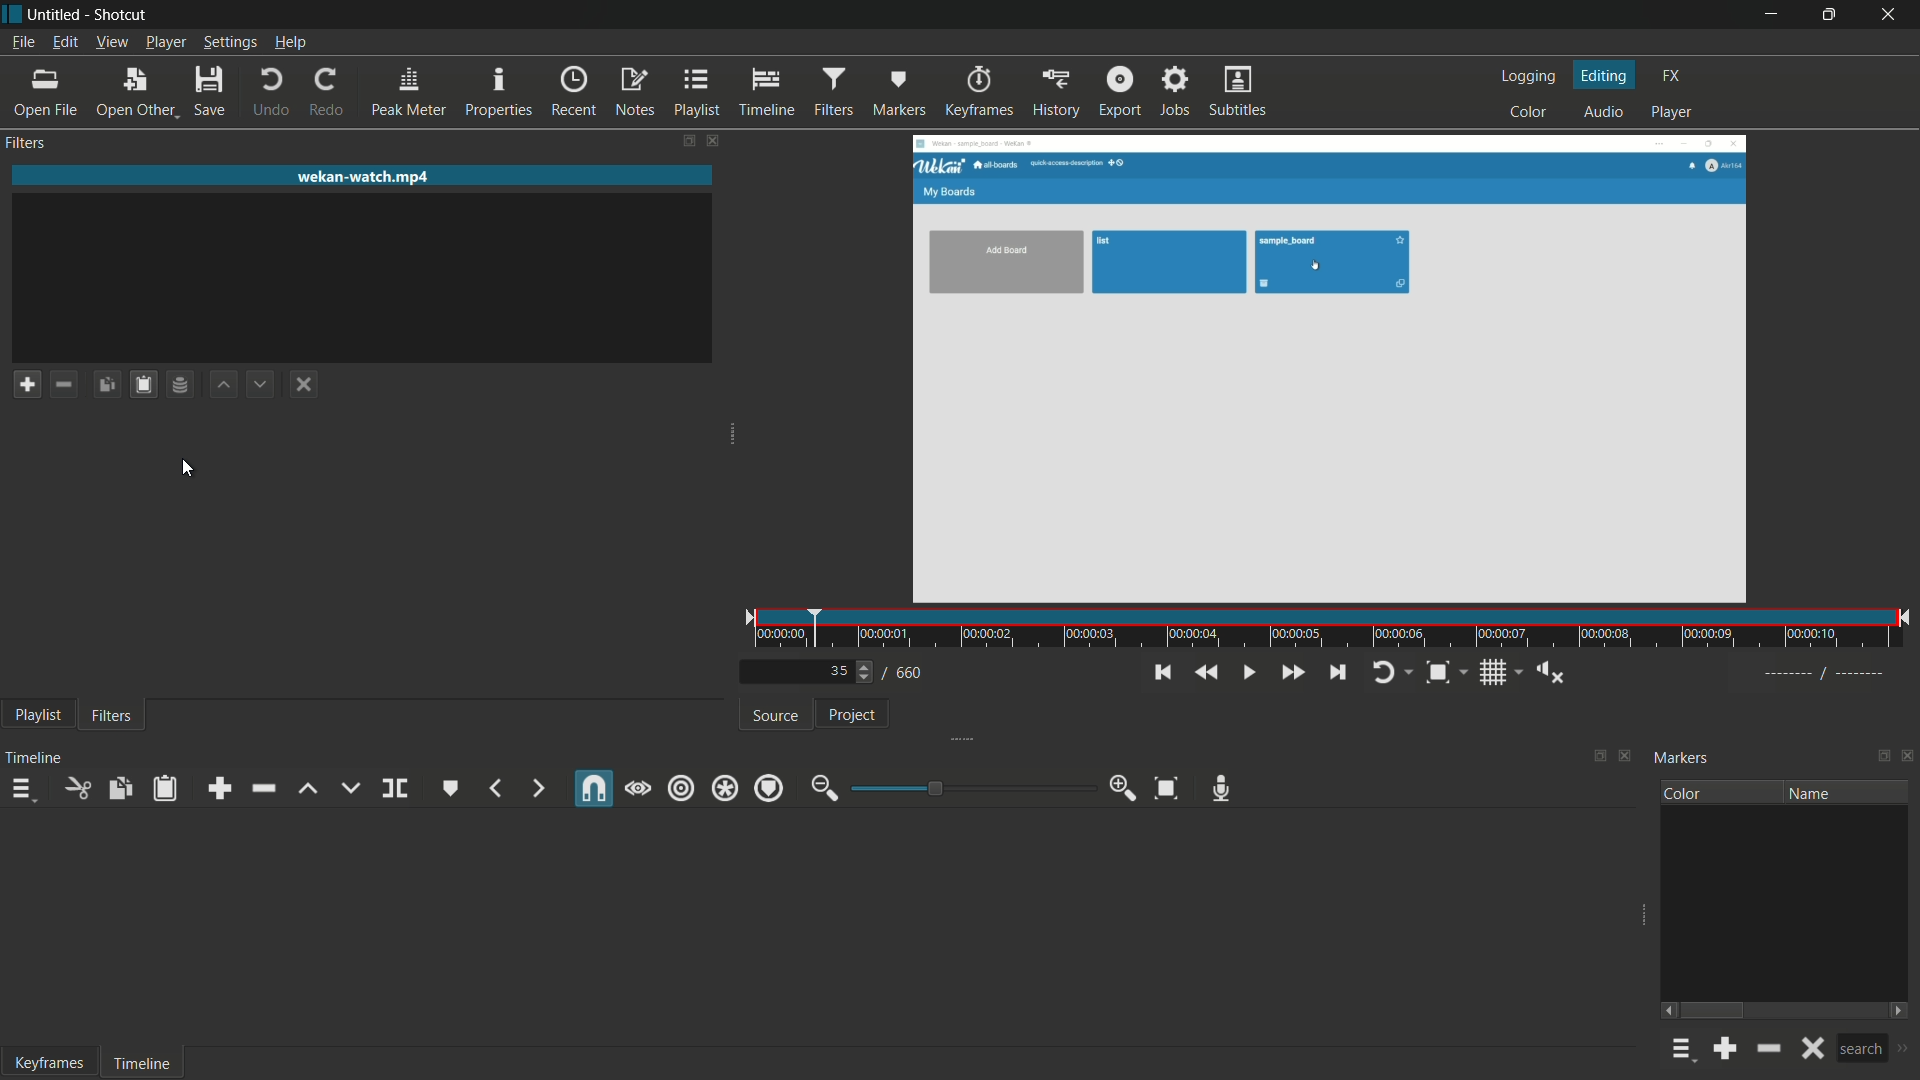 This screenshot has width=1920, height=1080. Describe the element at coordinates (77, 791) in the screenshot. I see `cut` at that location.